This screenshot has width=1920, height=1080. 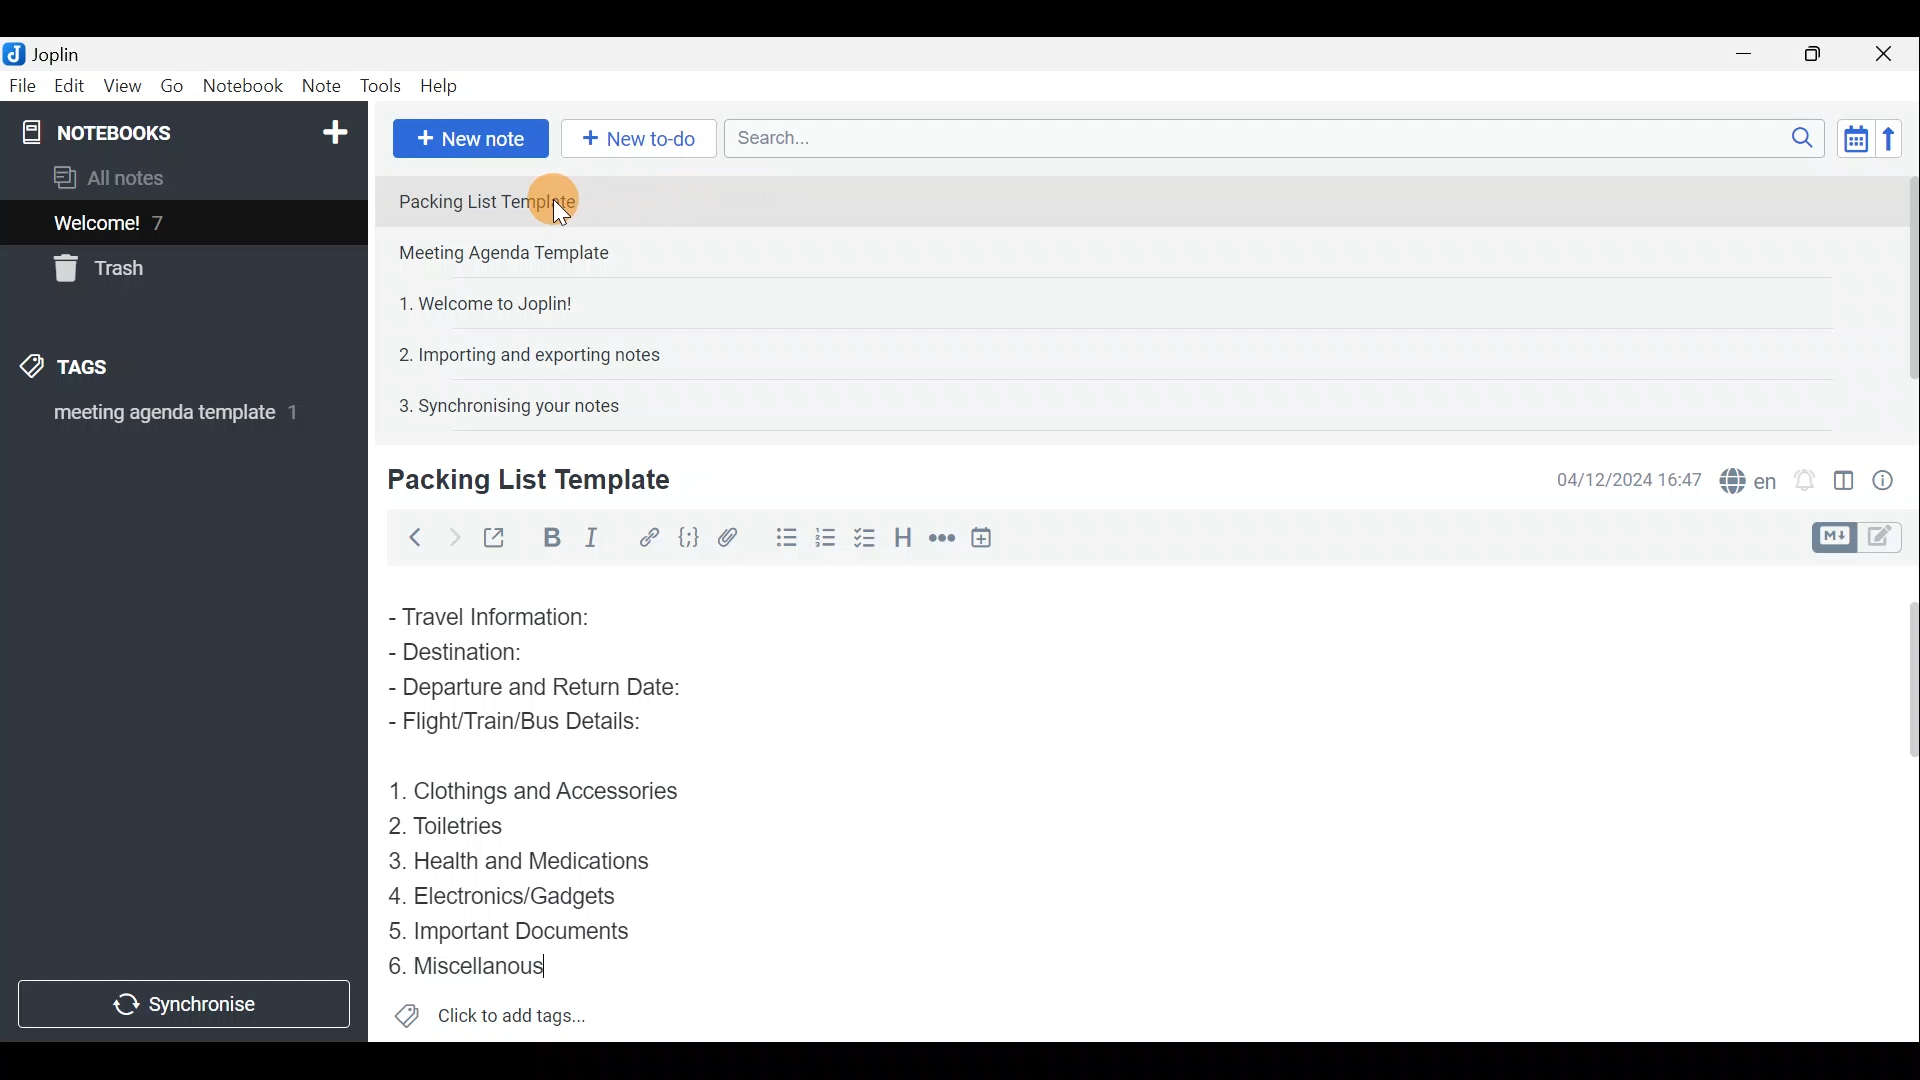 What do you see at coordinates (97, 370) in the screenshot?
I see `Tags` at bounding box center [97, 370].